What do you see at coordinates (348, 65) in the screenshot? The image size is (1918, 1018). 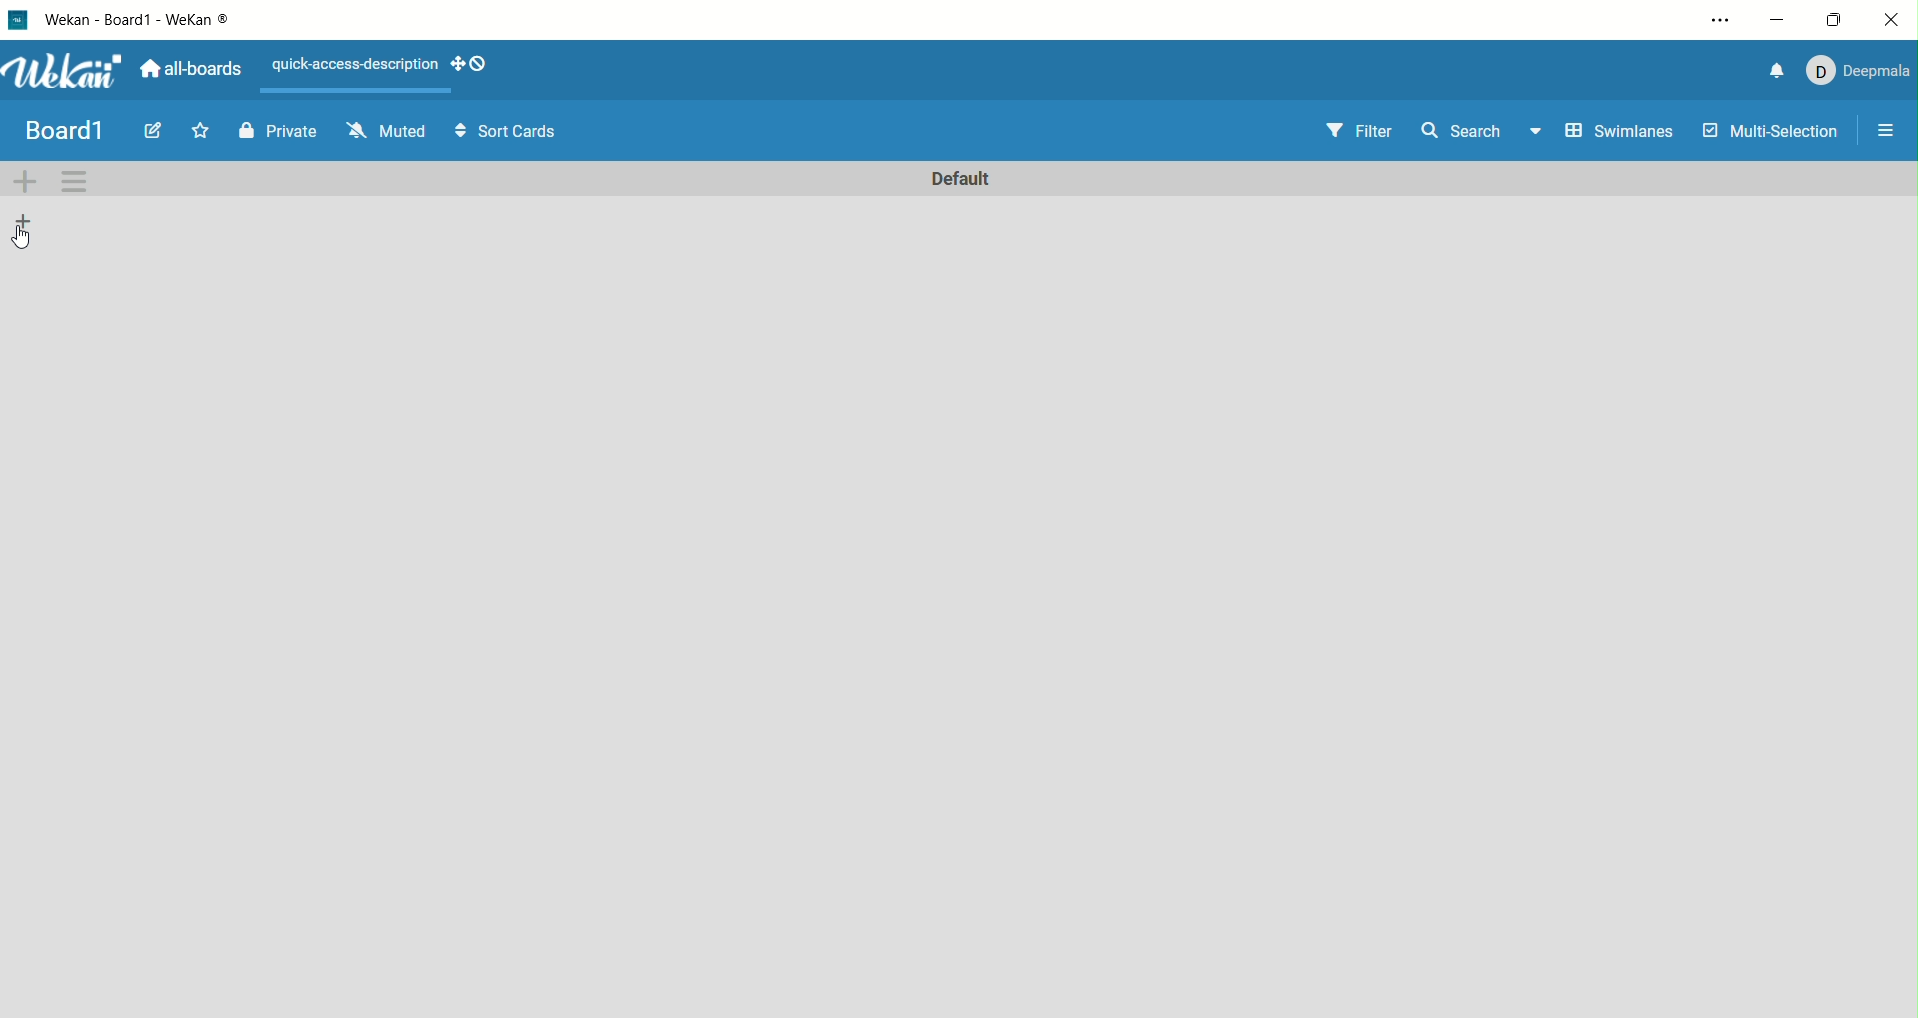 I see `text` at bounding box center [348, 65].